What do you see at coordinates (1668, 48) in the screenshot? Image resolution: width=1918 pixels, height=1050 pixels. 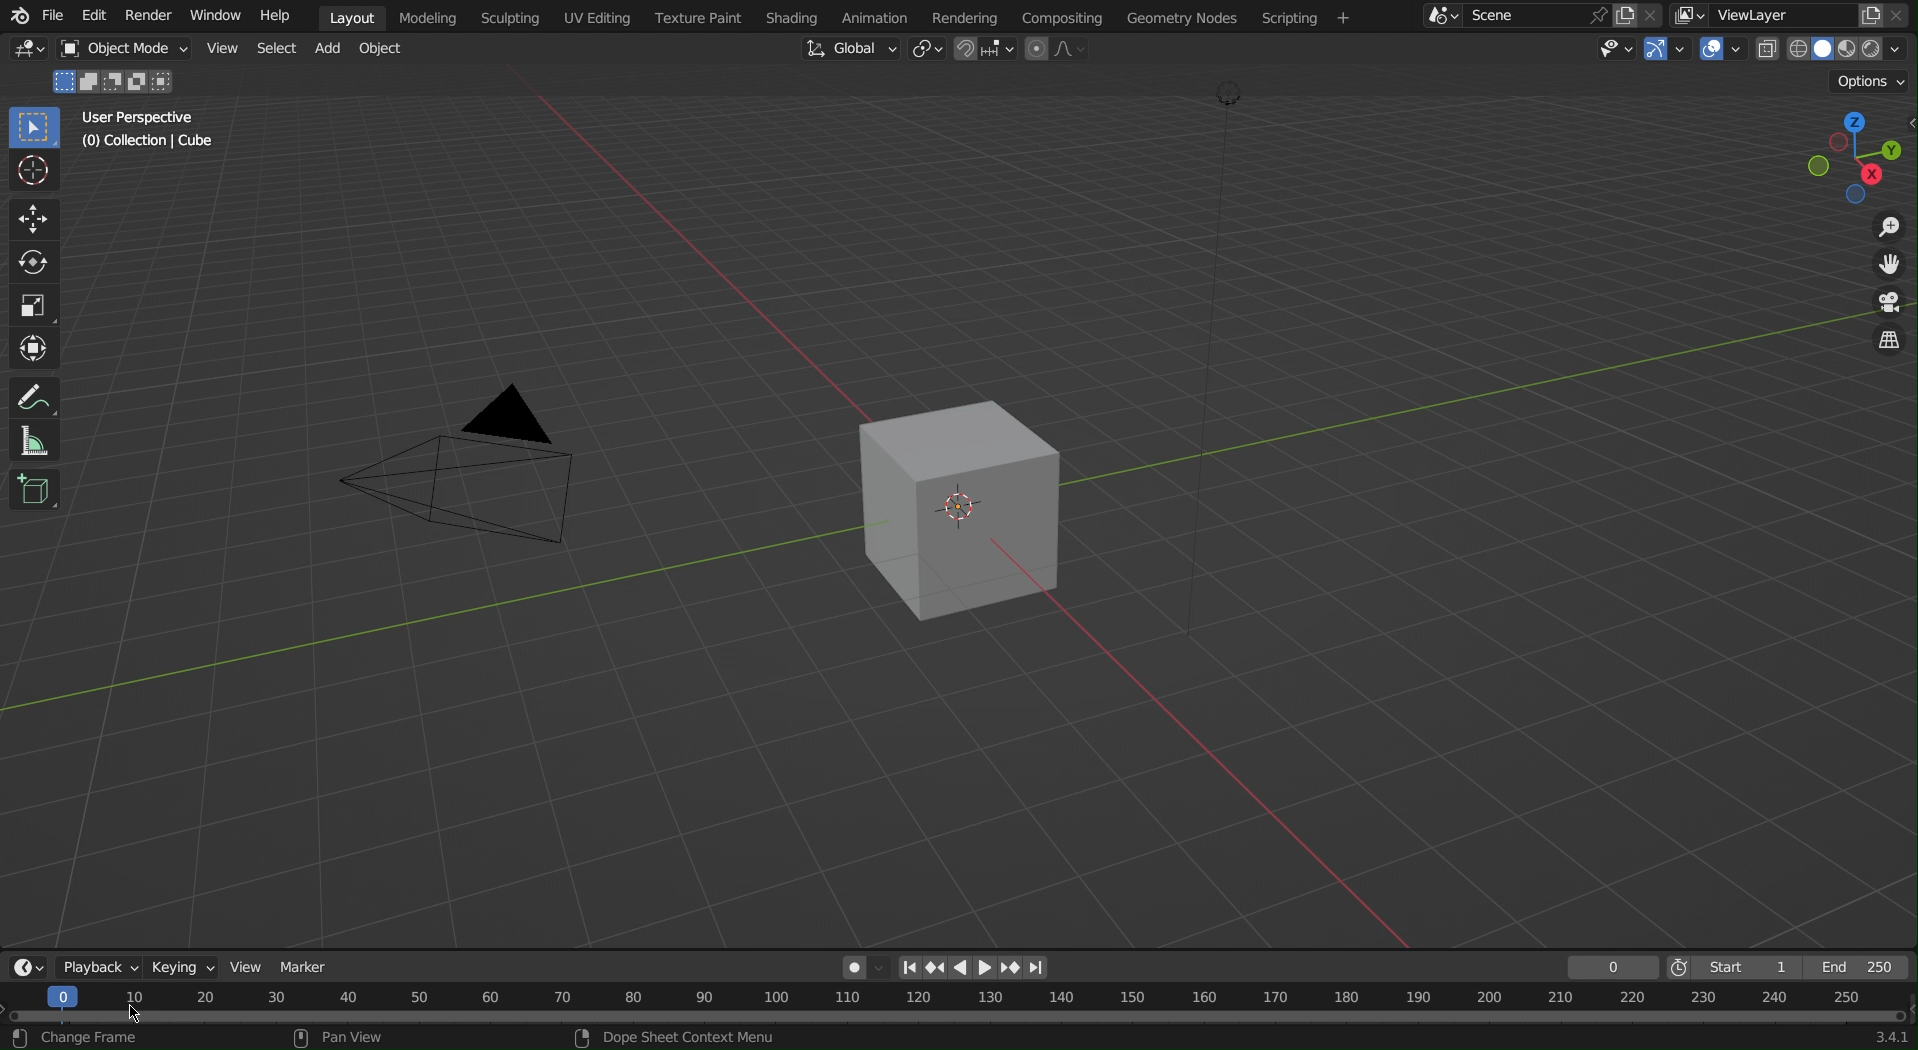 I see `Show Gizmo` at bounding box center [1668, 48].